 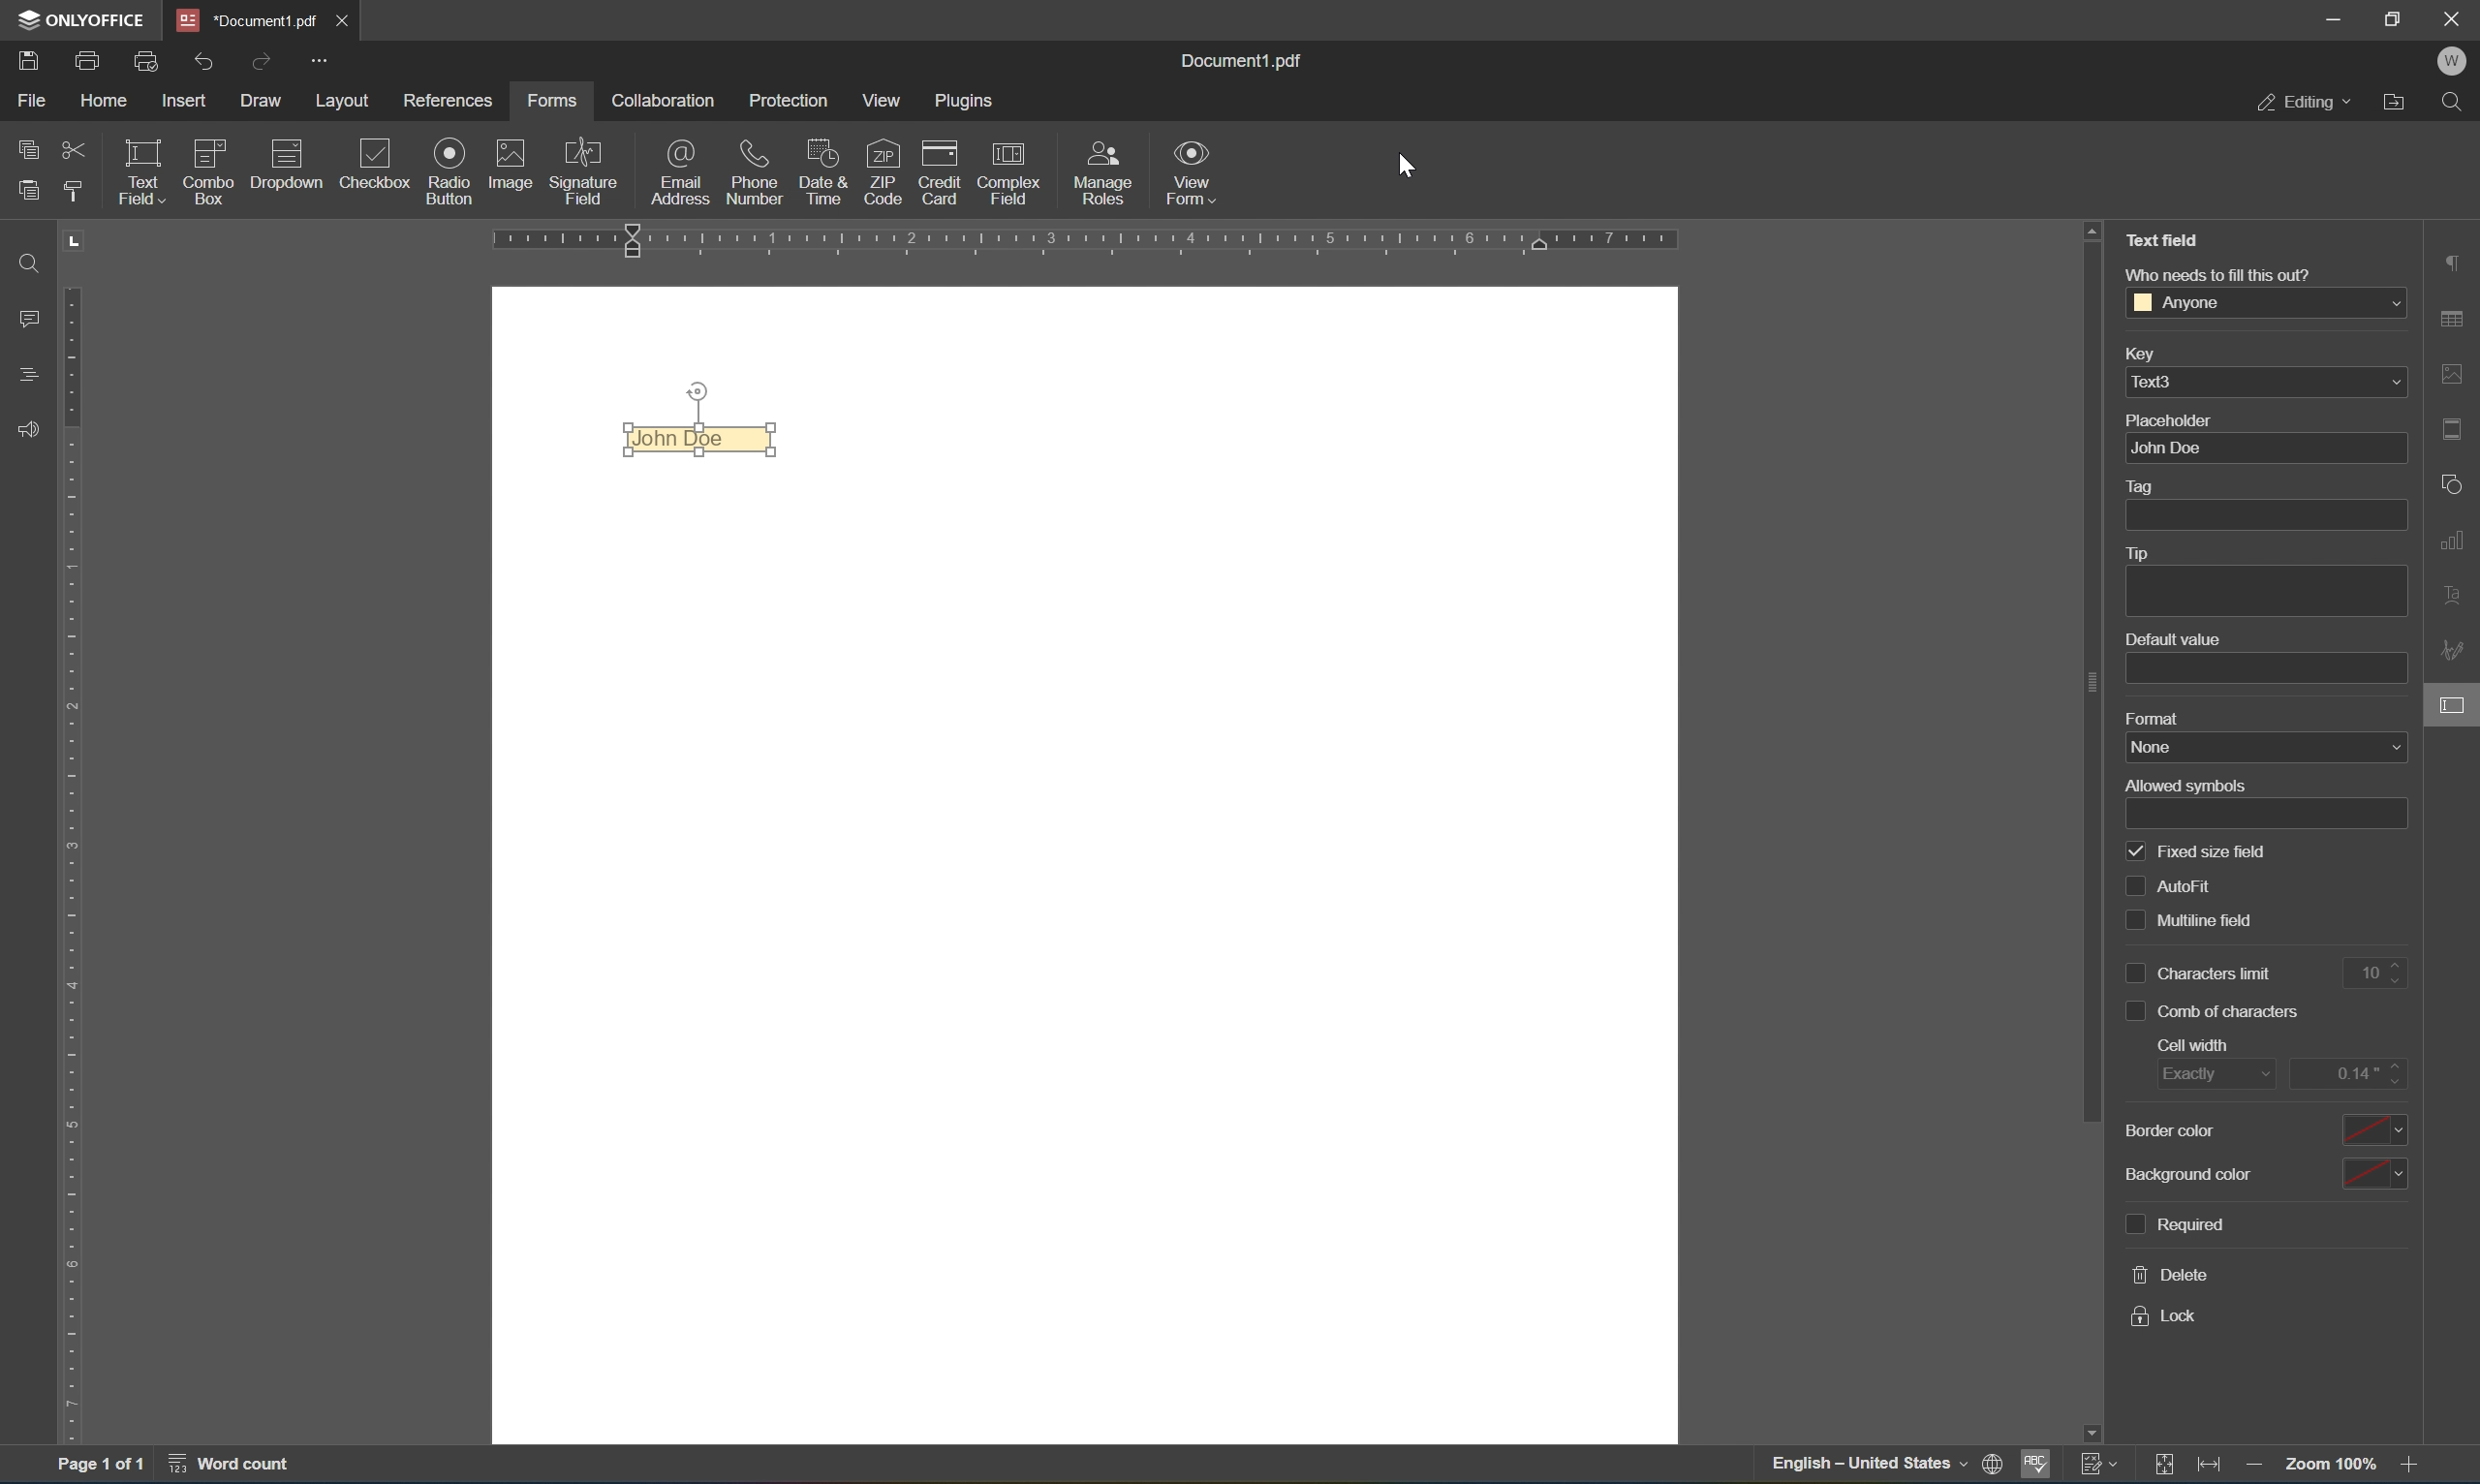 What do you see at coordinates (2454, 17) in the screenshot?
I see `close` at bounding box center [2454, 17].